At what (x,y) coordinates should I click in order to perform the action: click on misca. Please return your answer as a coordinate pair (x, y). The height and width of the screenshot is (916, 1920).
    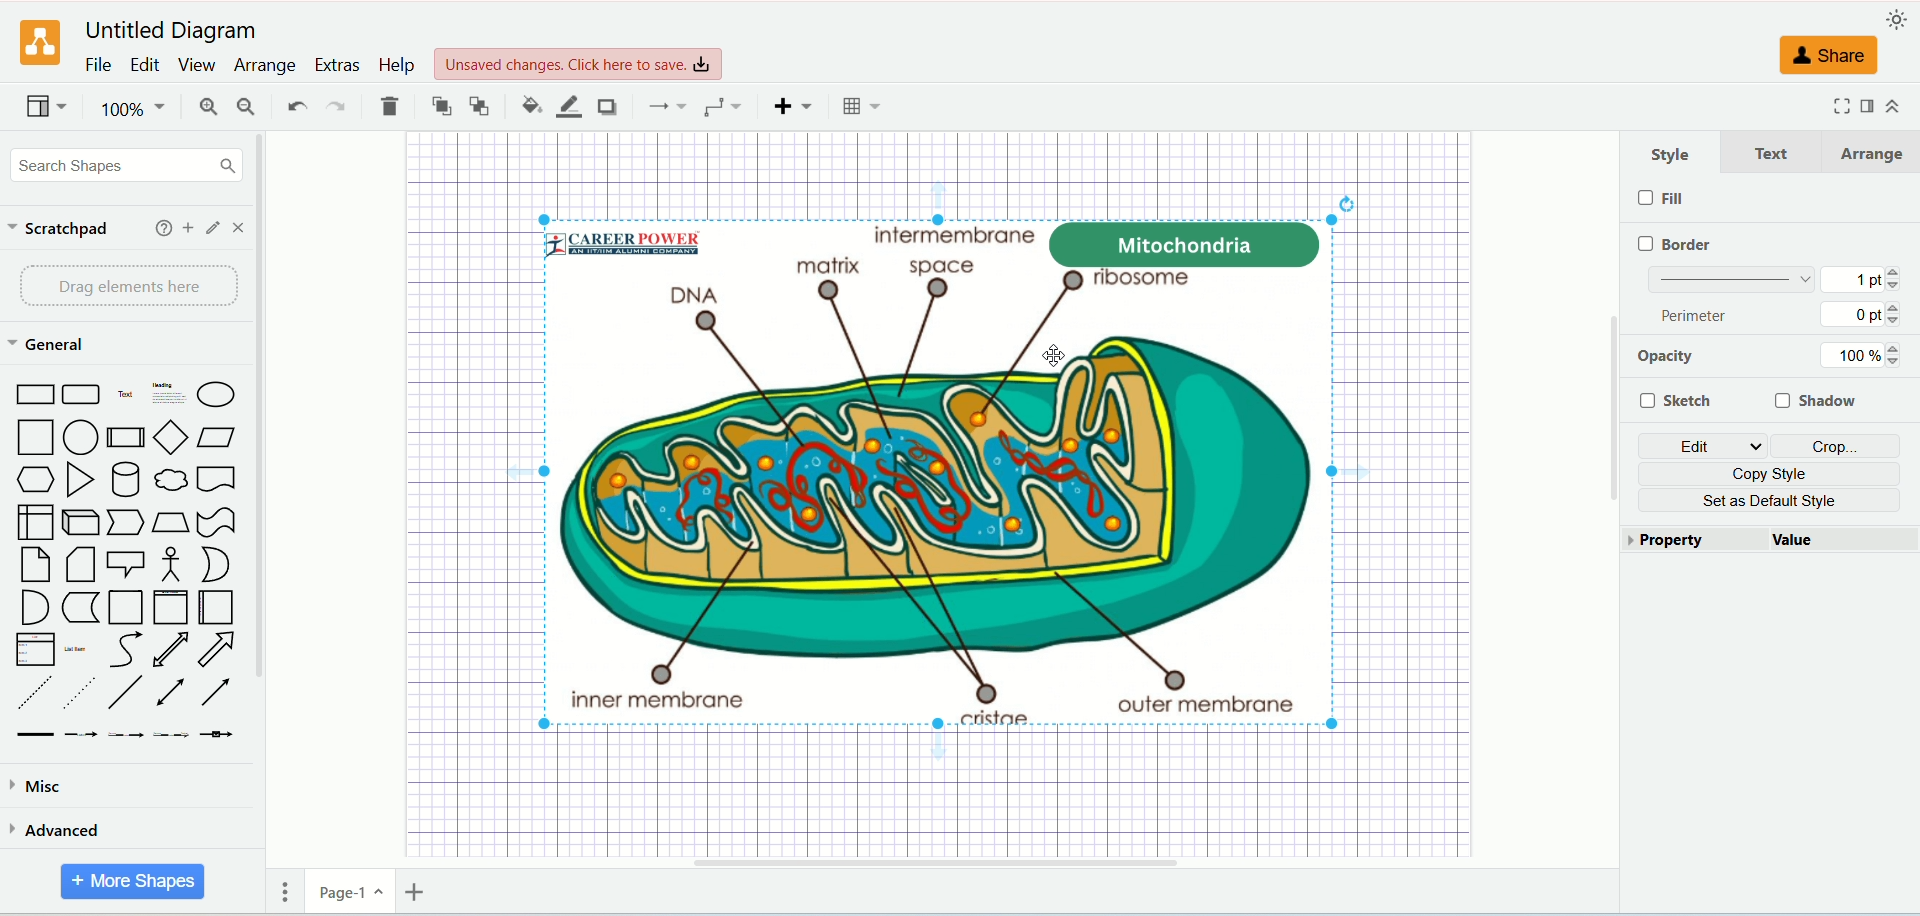
    Looking at the image, I should click on (41, 787).